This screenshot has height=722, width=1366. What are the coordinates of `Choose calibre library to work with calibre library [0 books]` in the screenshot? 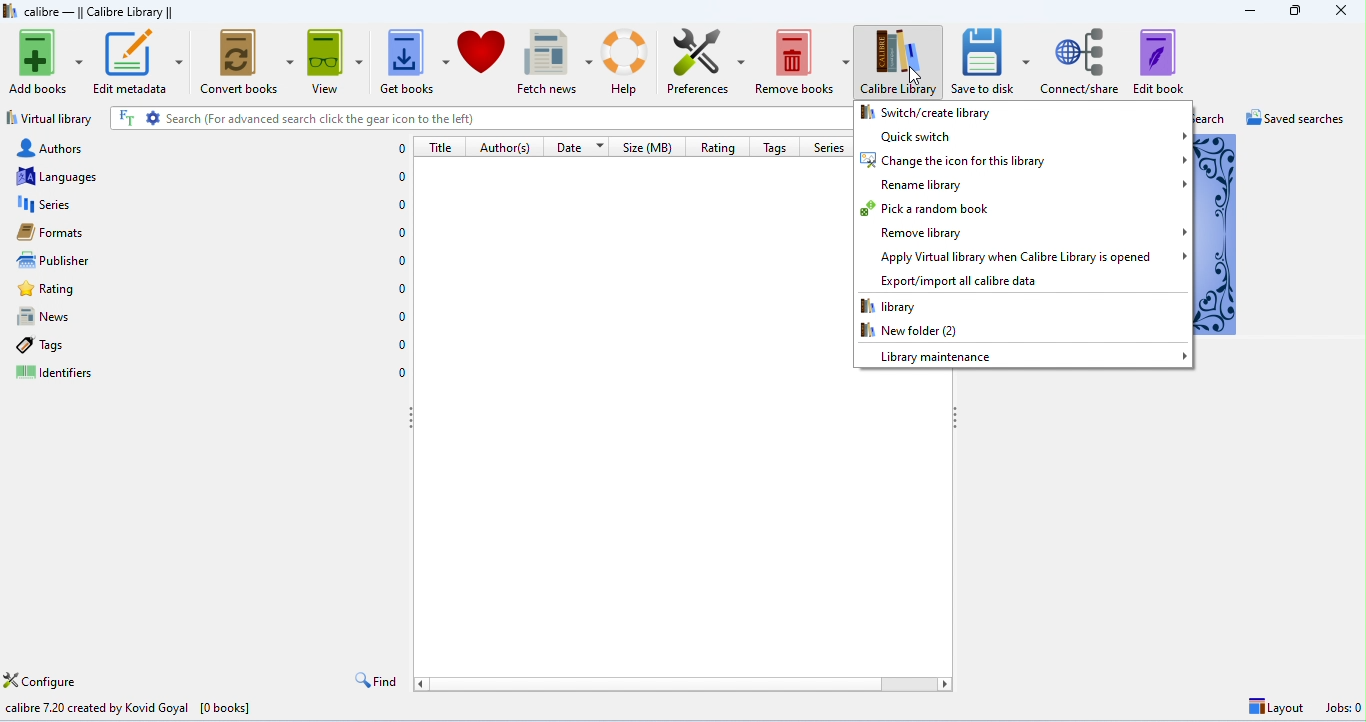 It's located at (172, 707).